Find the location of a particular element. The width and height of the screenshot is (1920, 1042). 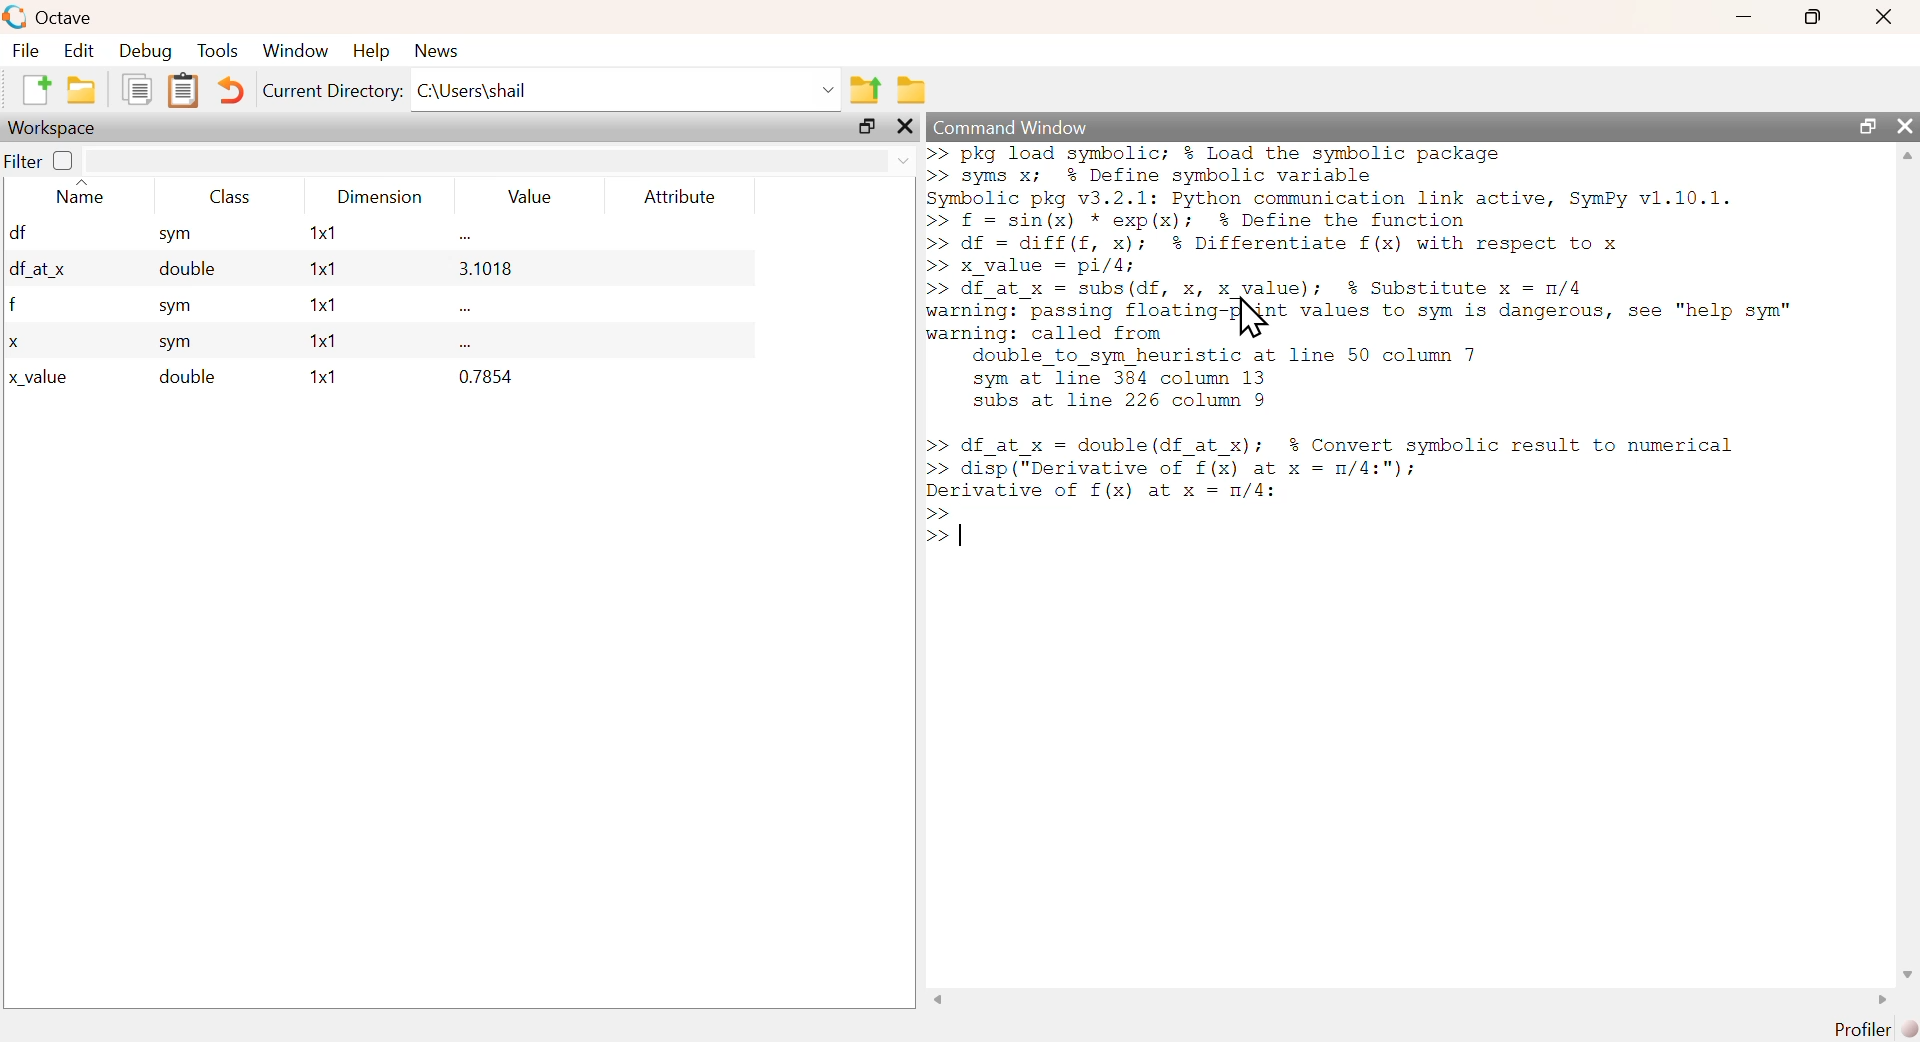

1x1 is located at coordinates (318, 342).